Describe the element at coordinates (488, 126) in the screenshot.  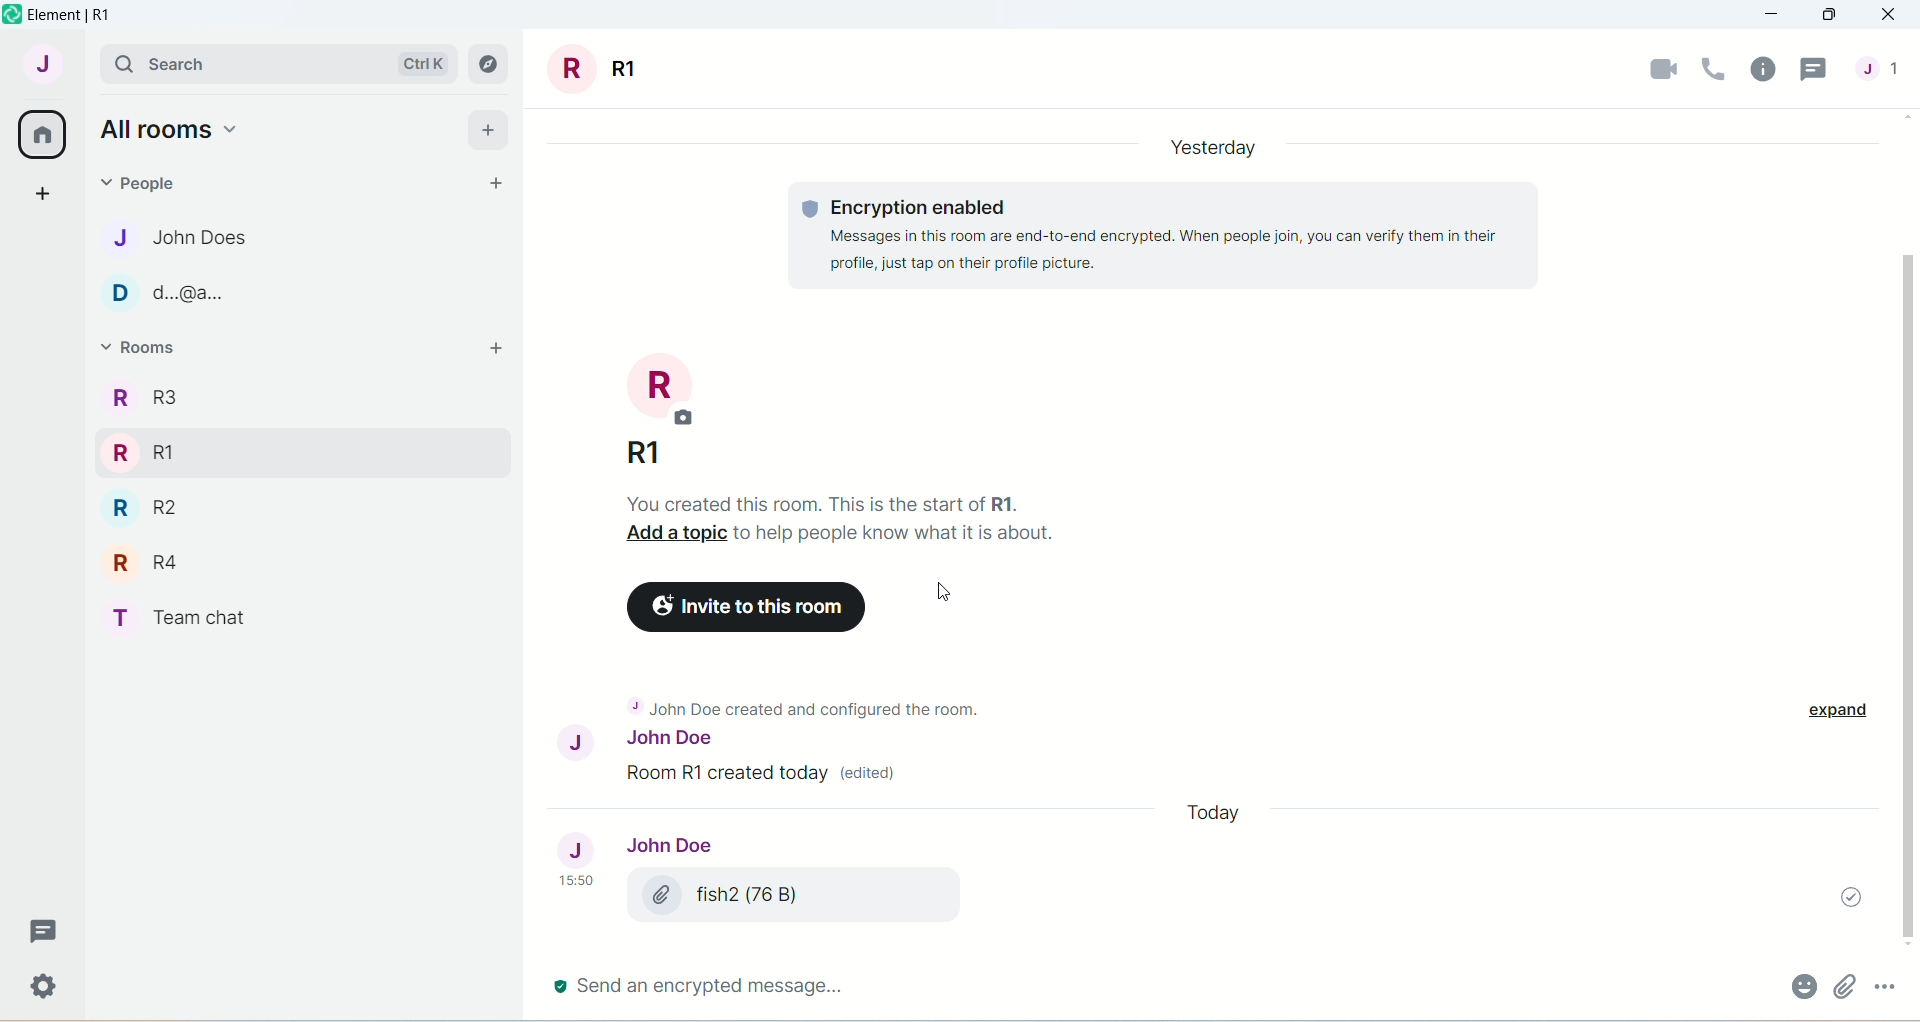
I see `add` at that location.